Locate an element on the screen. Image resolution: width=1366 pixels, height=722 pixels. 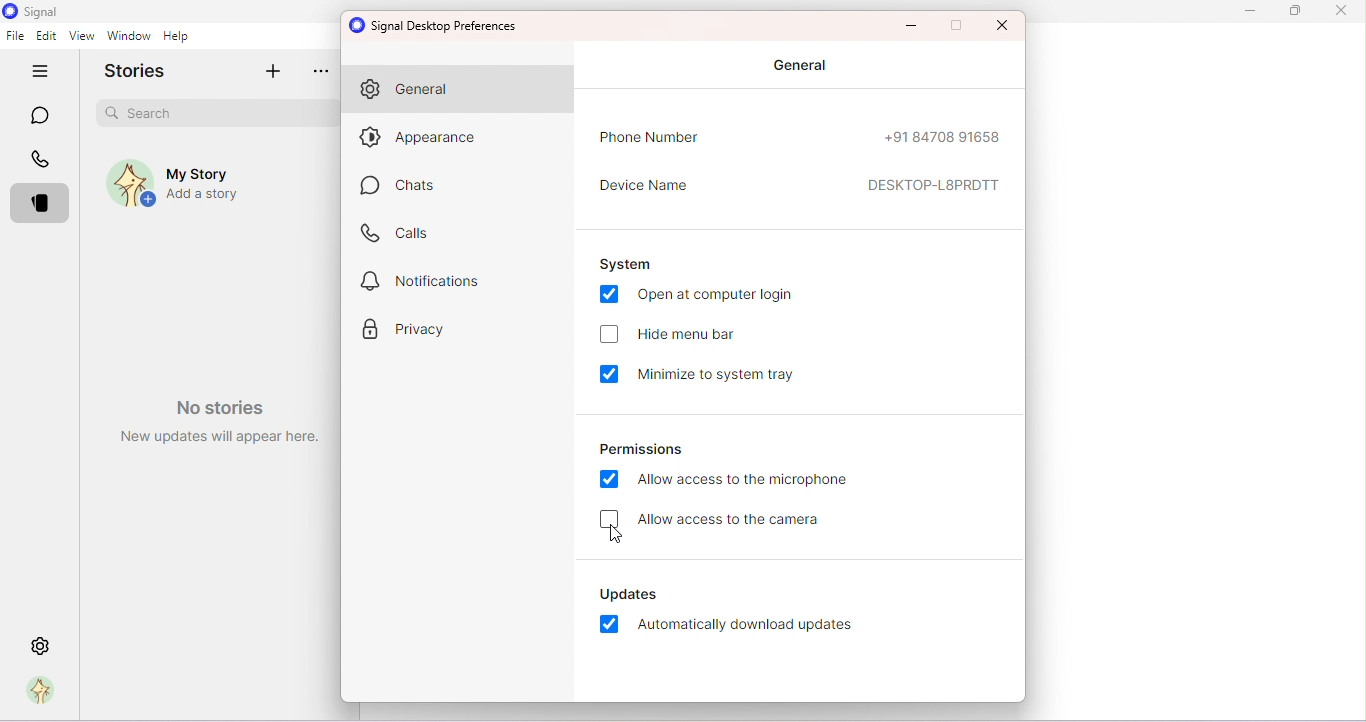
File is located at coordinates (17, 38).